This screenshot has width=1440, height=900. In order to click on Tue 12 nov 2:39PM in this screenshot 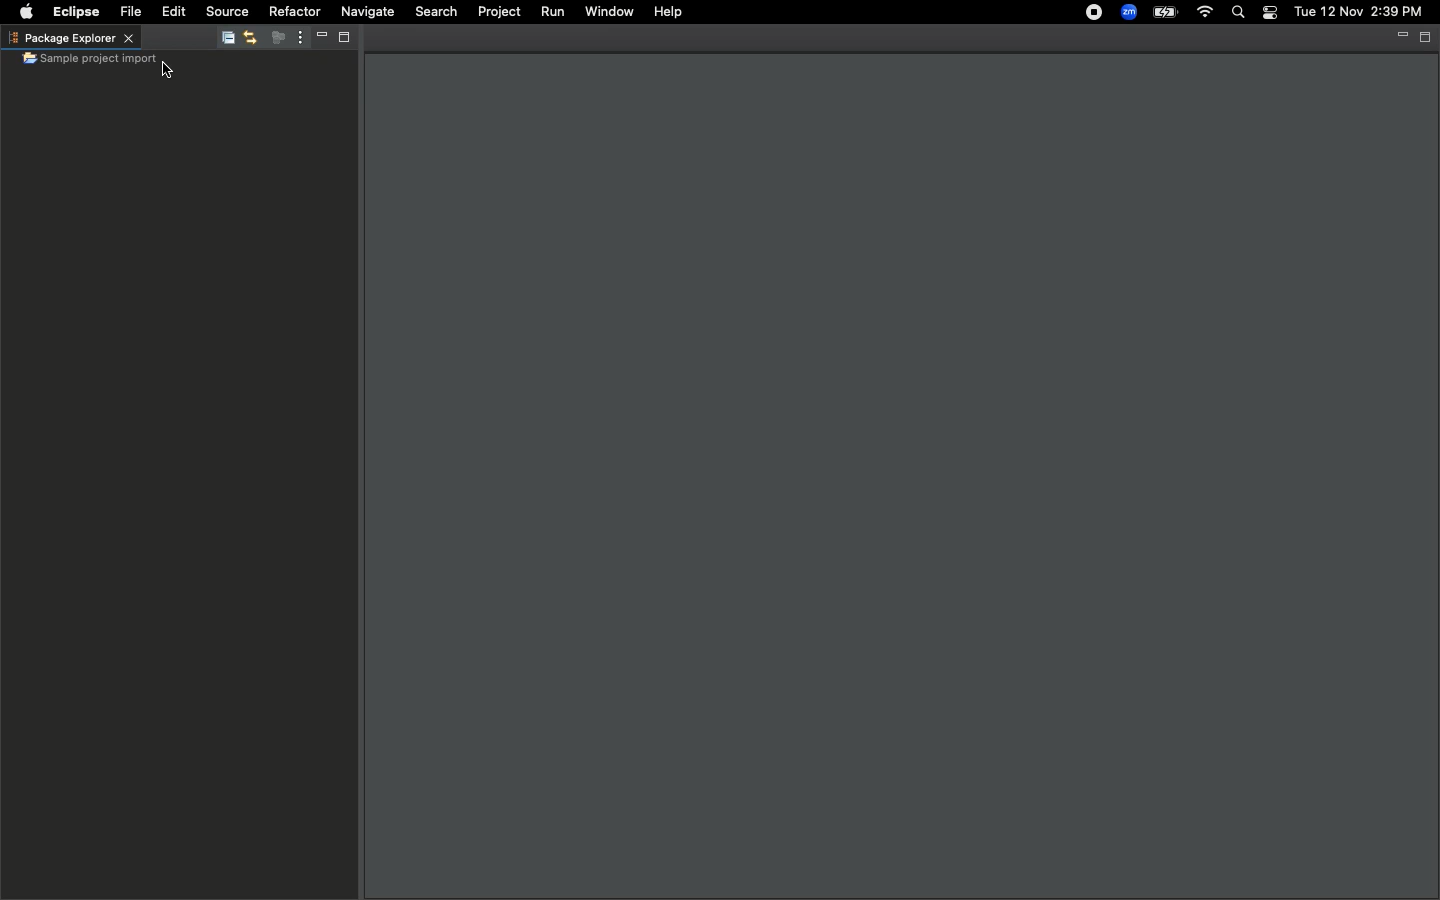, I will do `click(1358, 12)`.